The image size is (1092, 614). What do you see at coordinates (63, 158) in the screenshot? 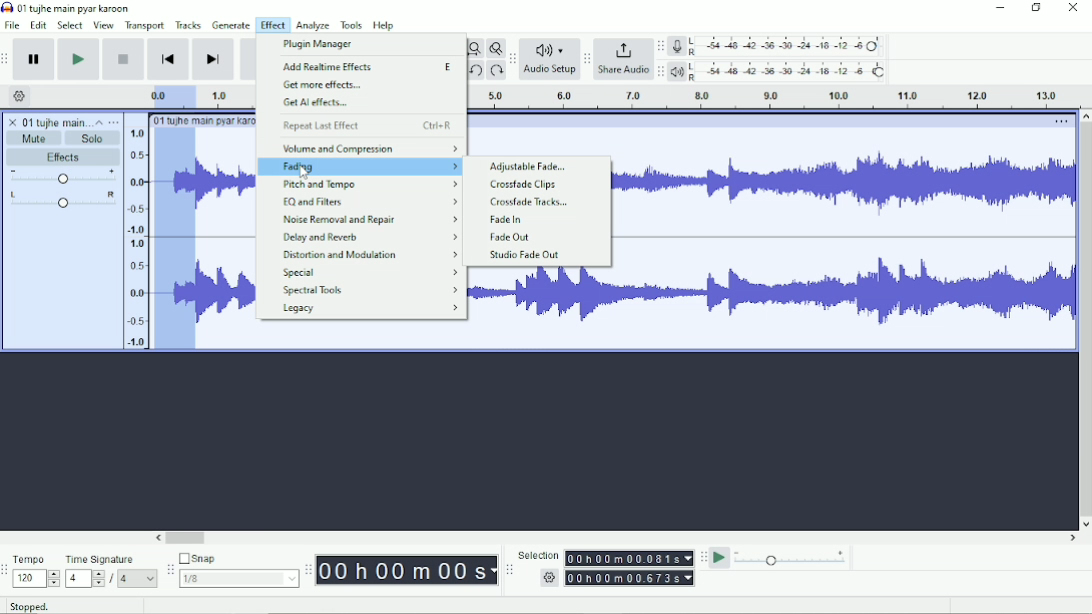
I see `Effects` at bounding box center [63, 158].